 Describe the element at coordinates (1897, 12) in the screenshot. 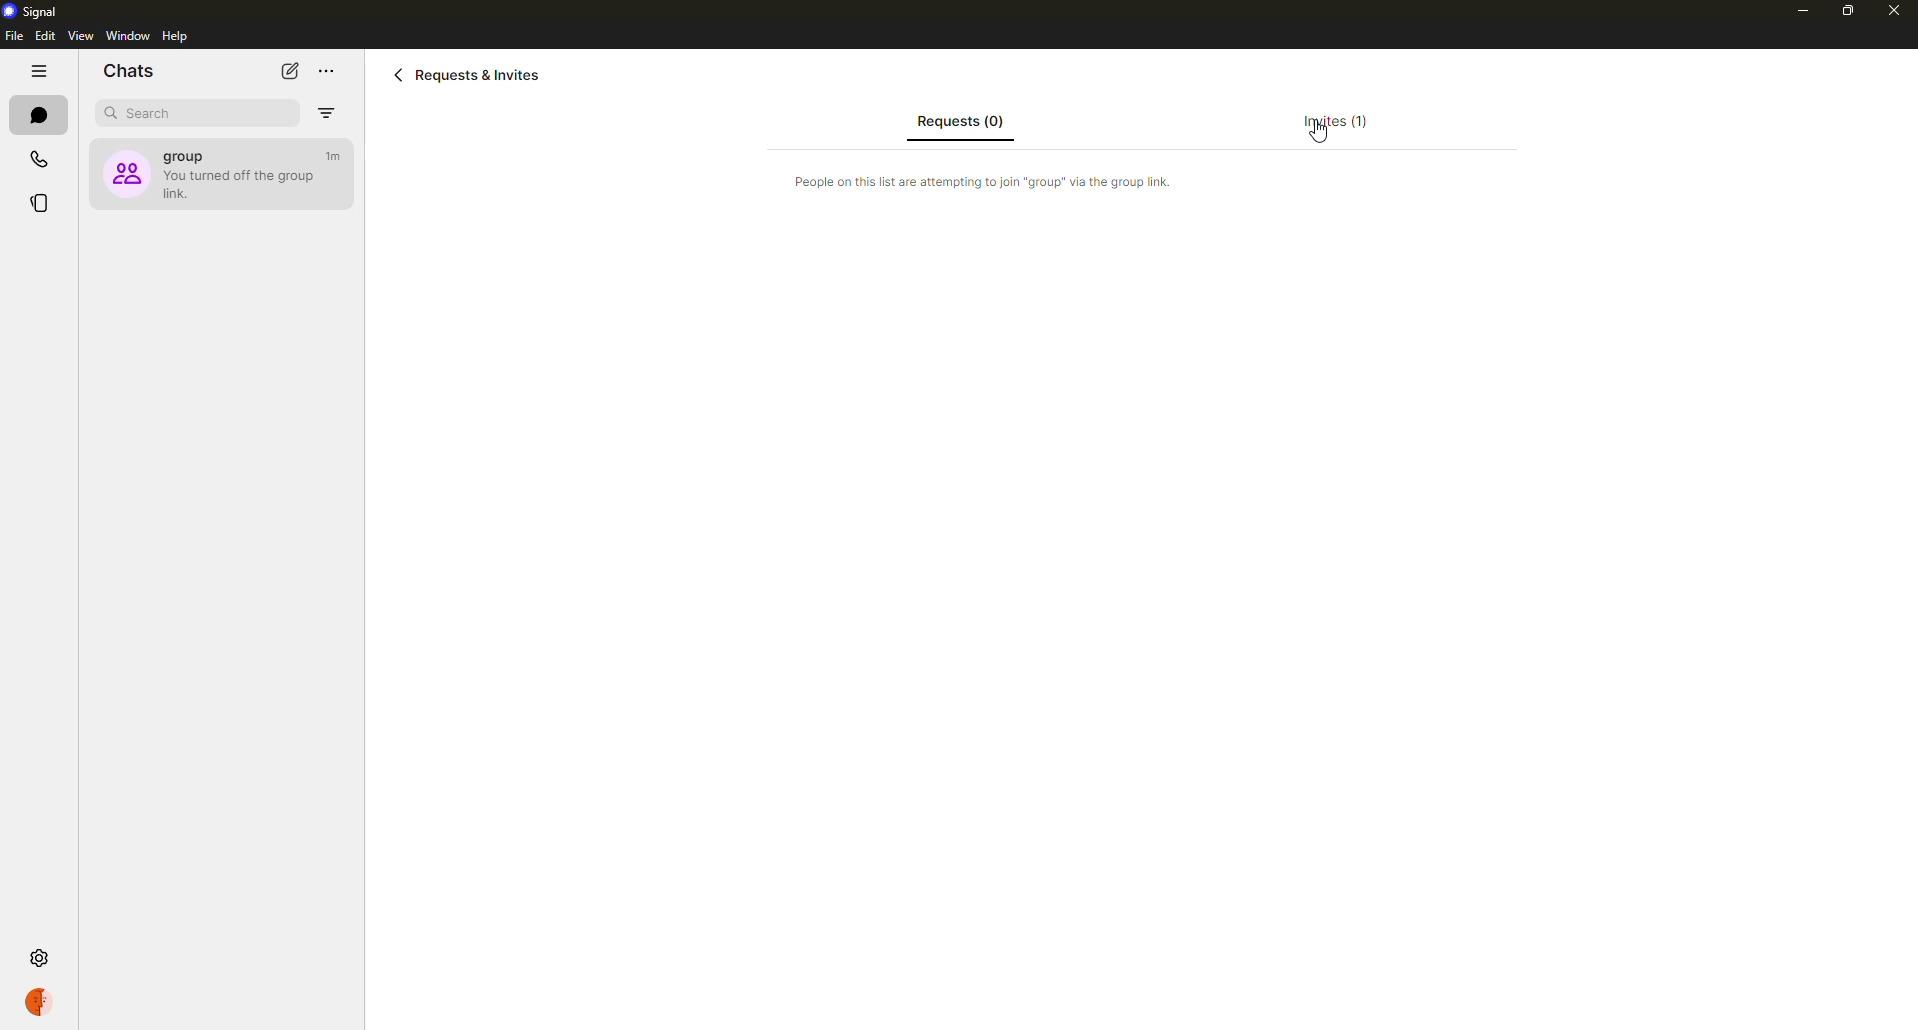

I see `close` at that location.